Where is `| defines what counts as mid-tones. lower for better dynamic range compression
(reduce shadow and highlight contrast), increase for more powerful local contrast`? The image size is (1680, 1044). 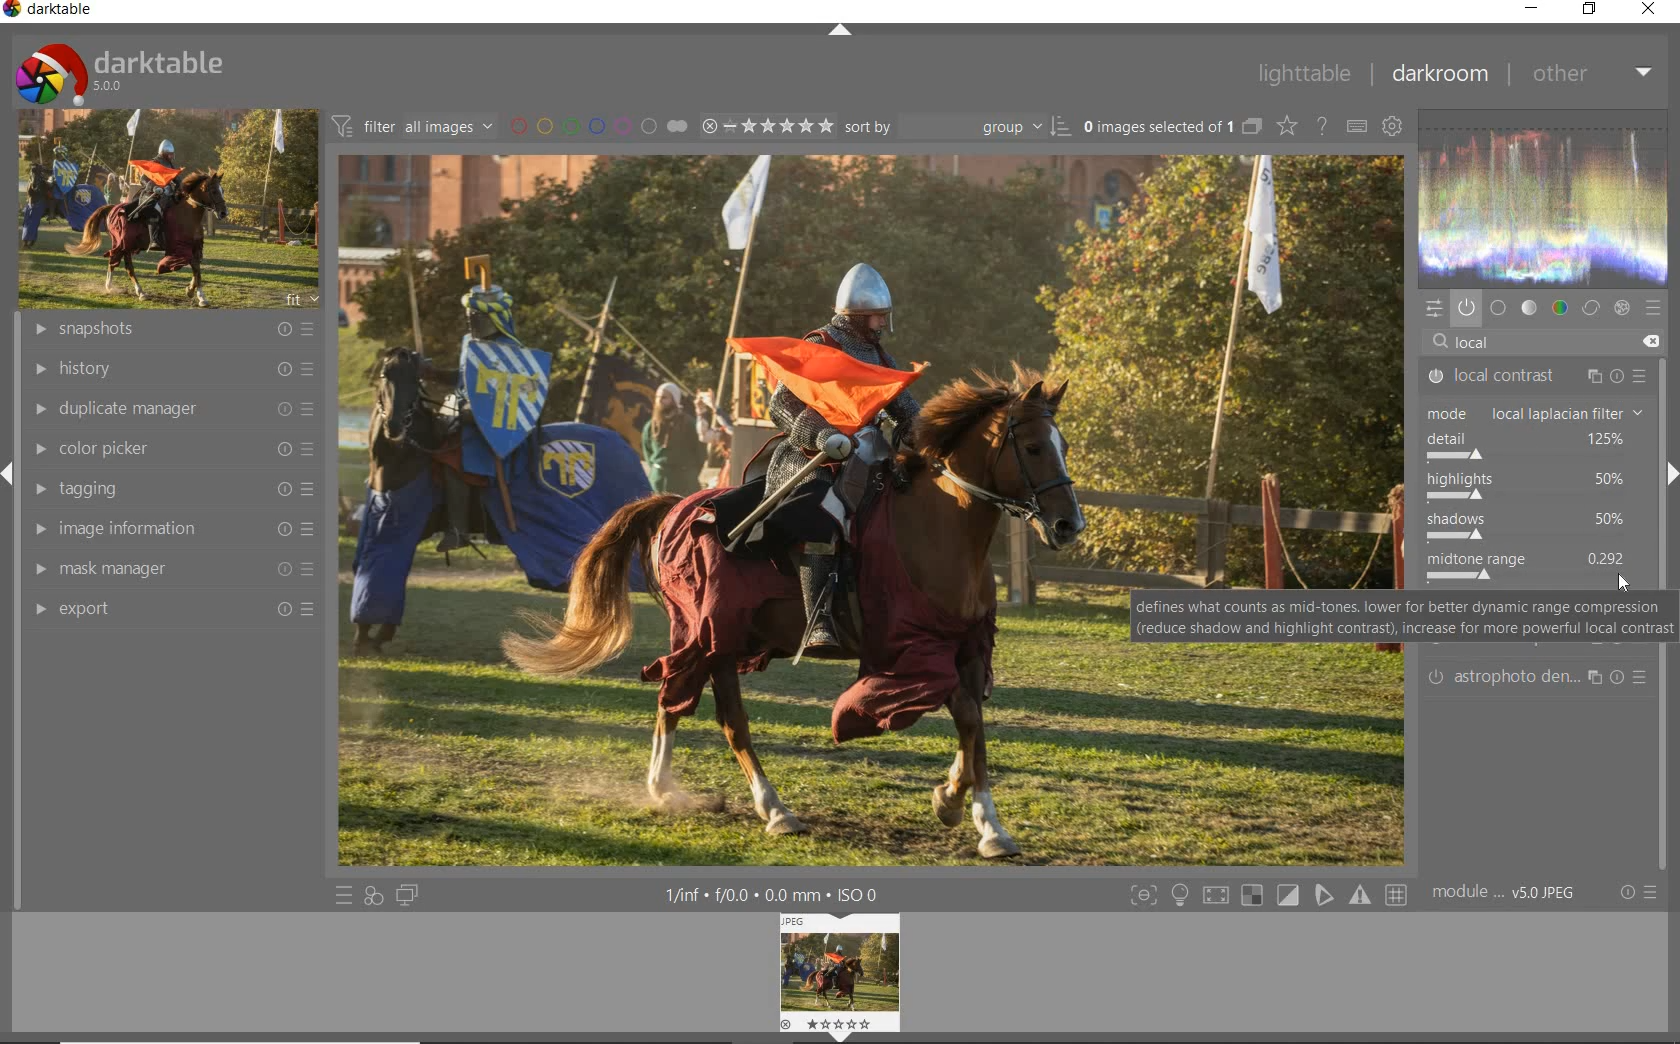 | defines what counts as mid-tones. lower for better dynamic range compression
(reduce shadow and highlight contrast), increase for more powerful local contrast is located at coordinates (1403, 619).